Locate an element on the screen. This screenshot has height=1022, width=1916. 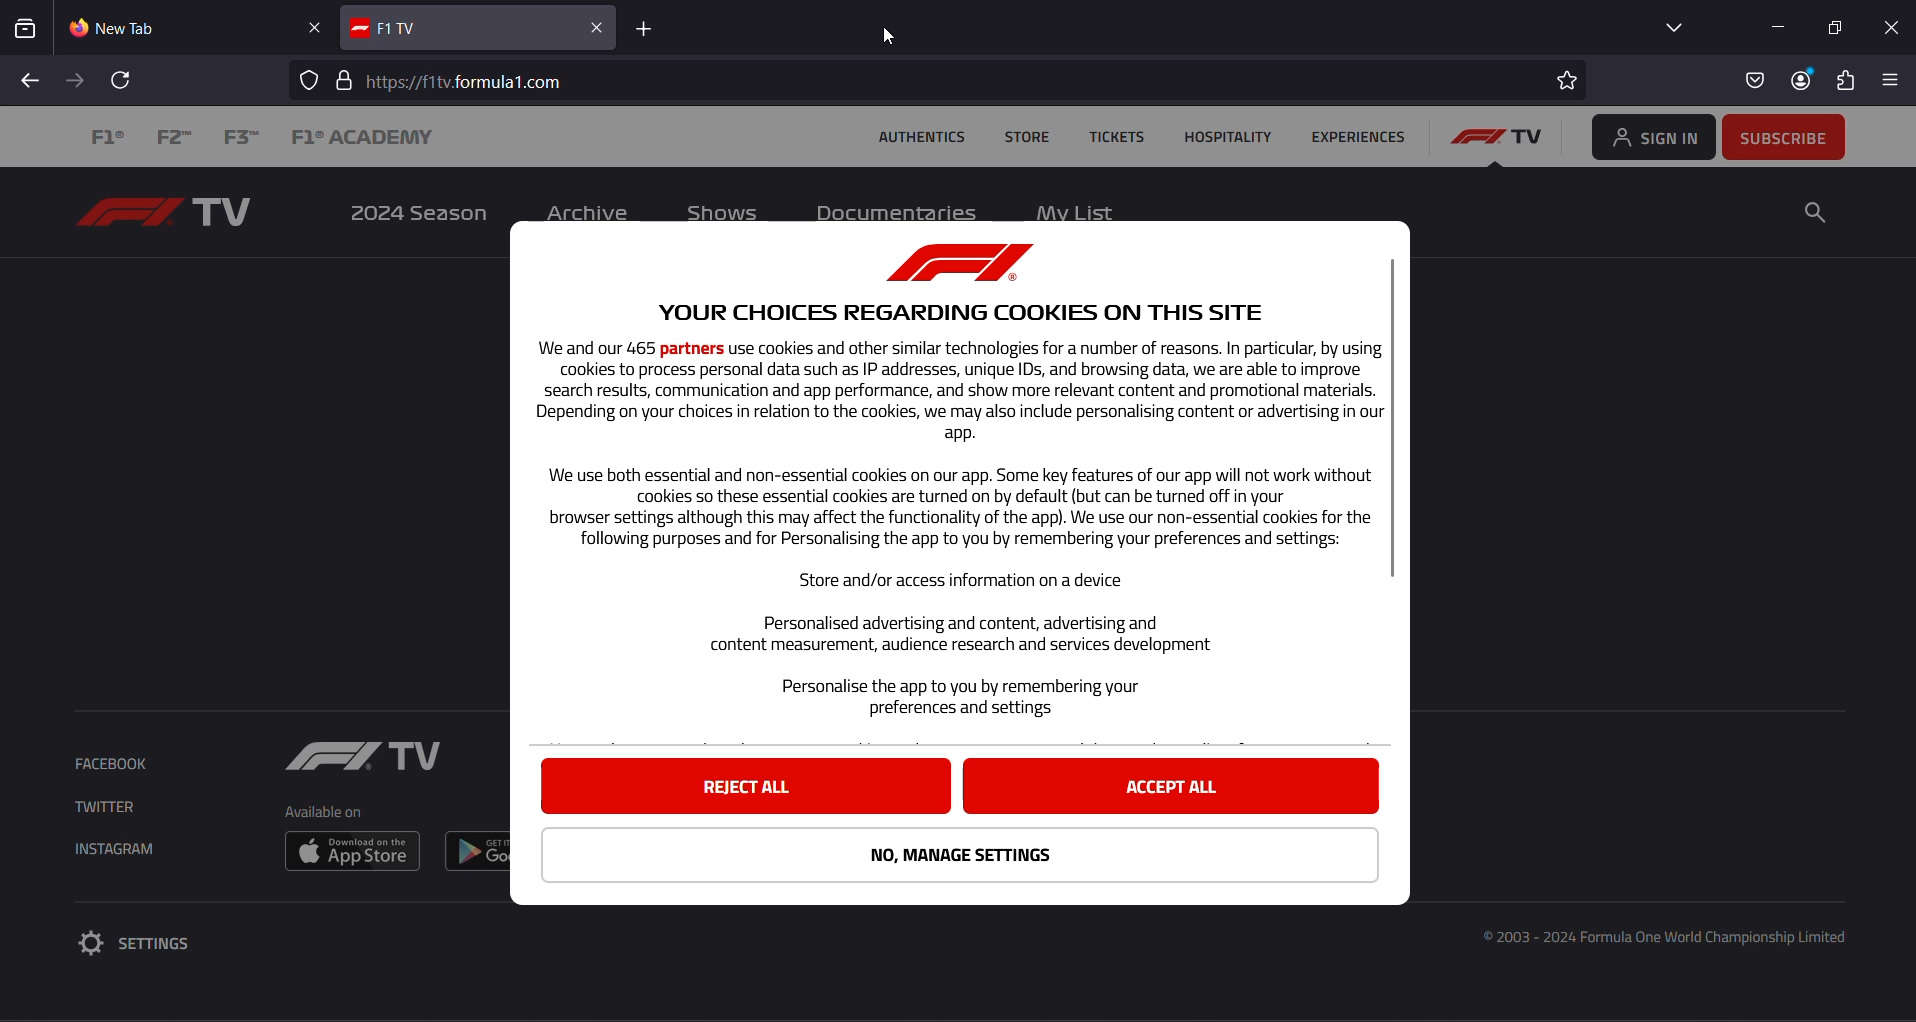
store is located at coordinates (1028, 139).